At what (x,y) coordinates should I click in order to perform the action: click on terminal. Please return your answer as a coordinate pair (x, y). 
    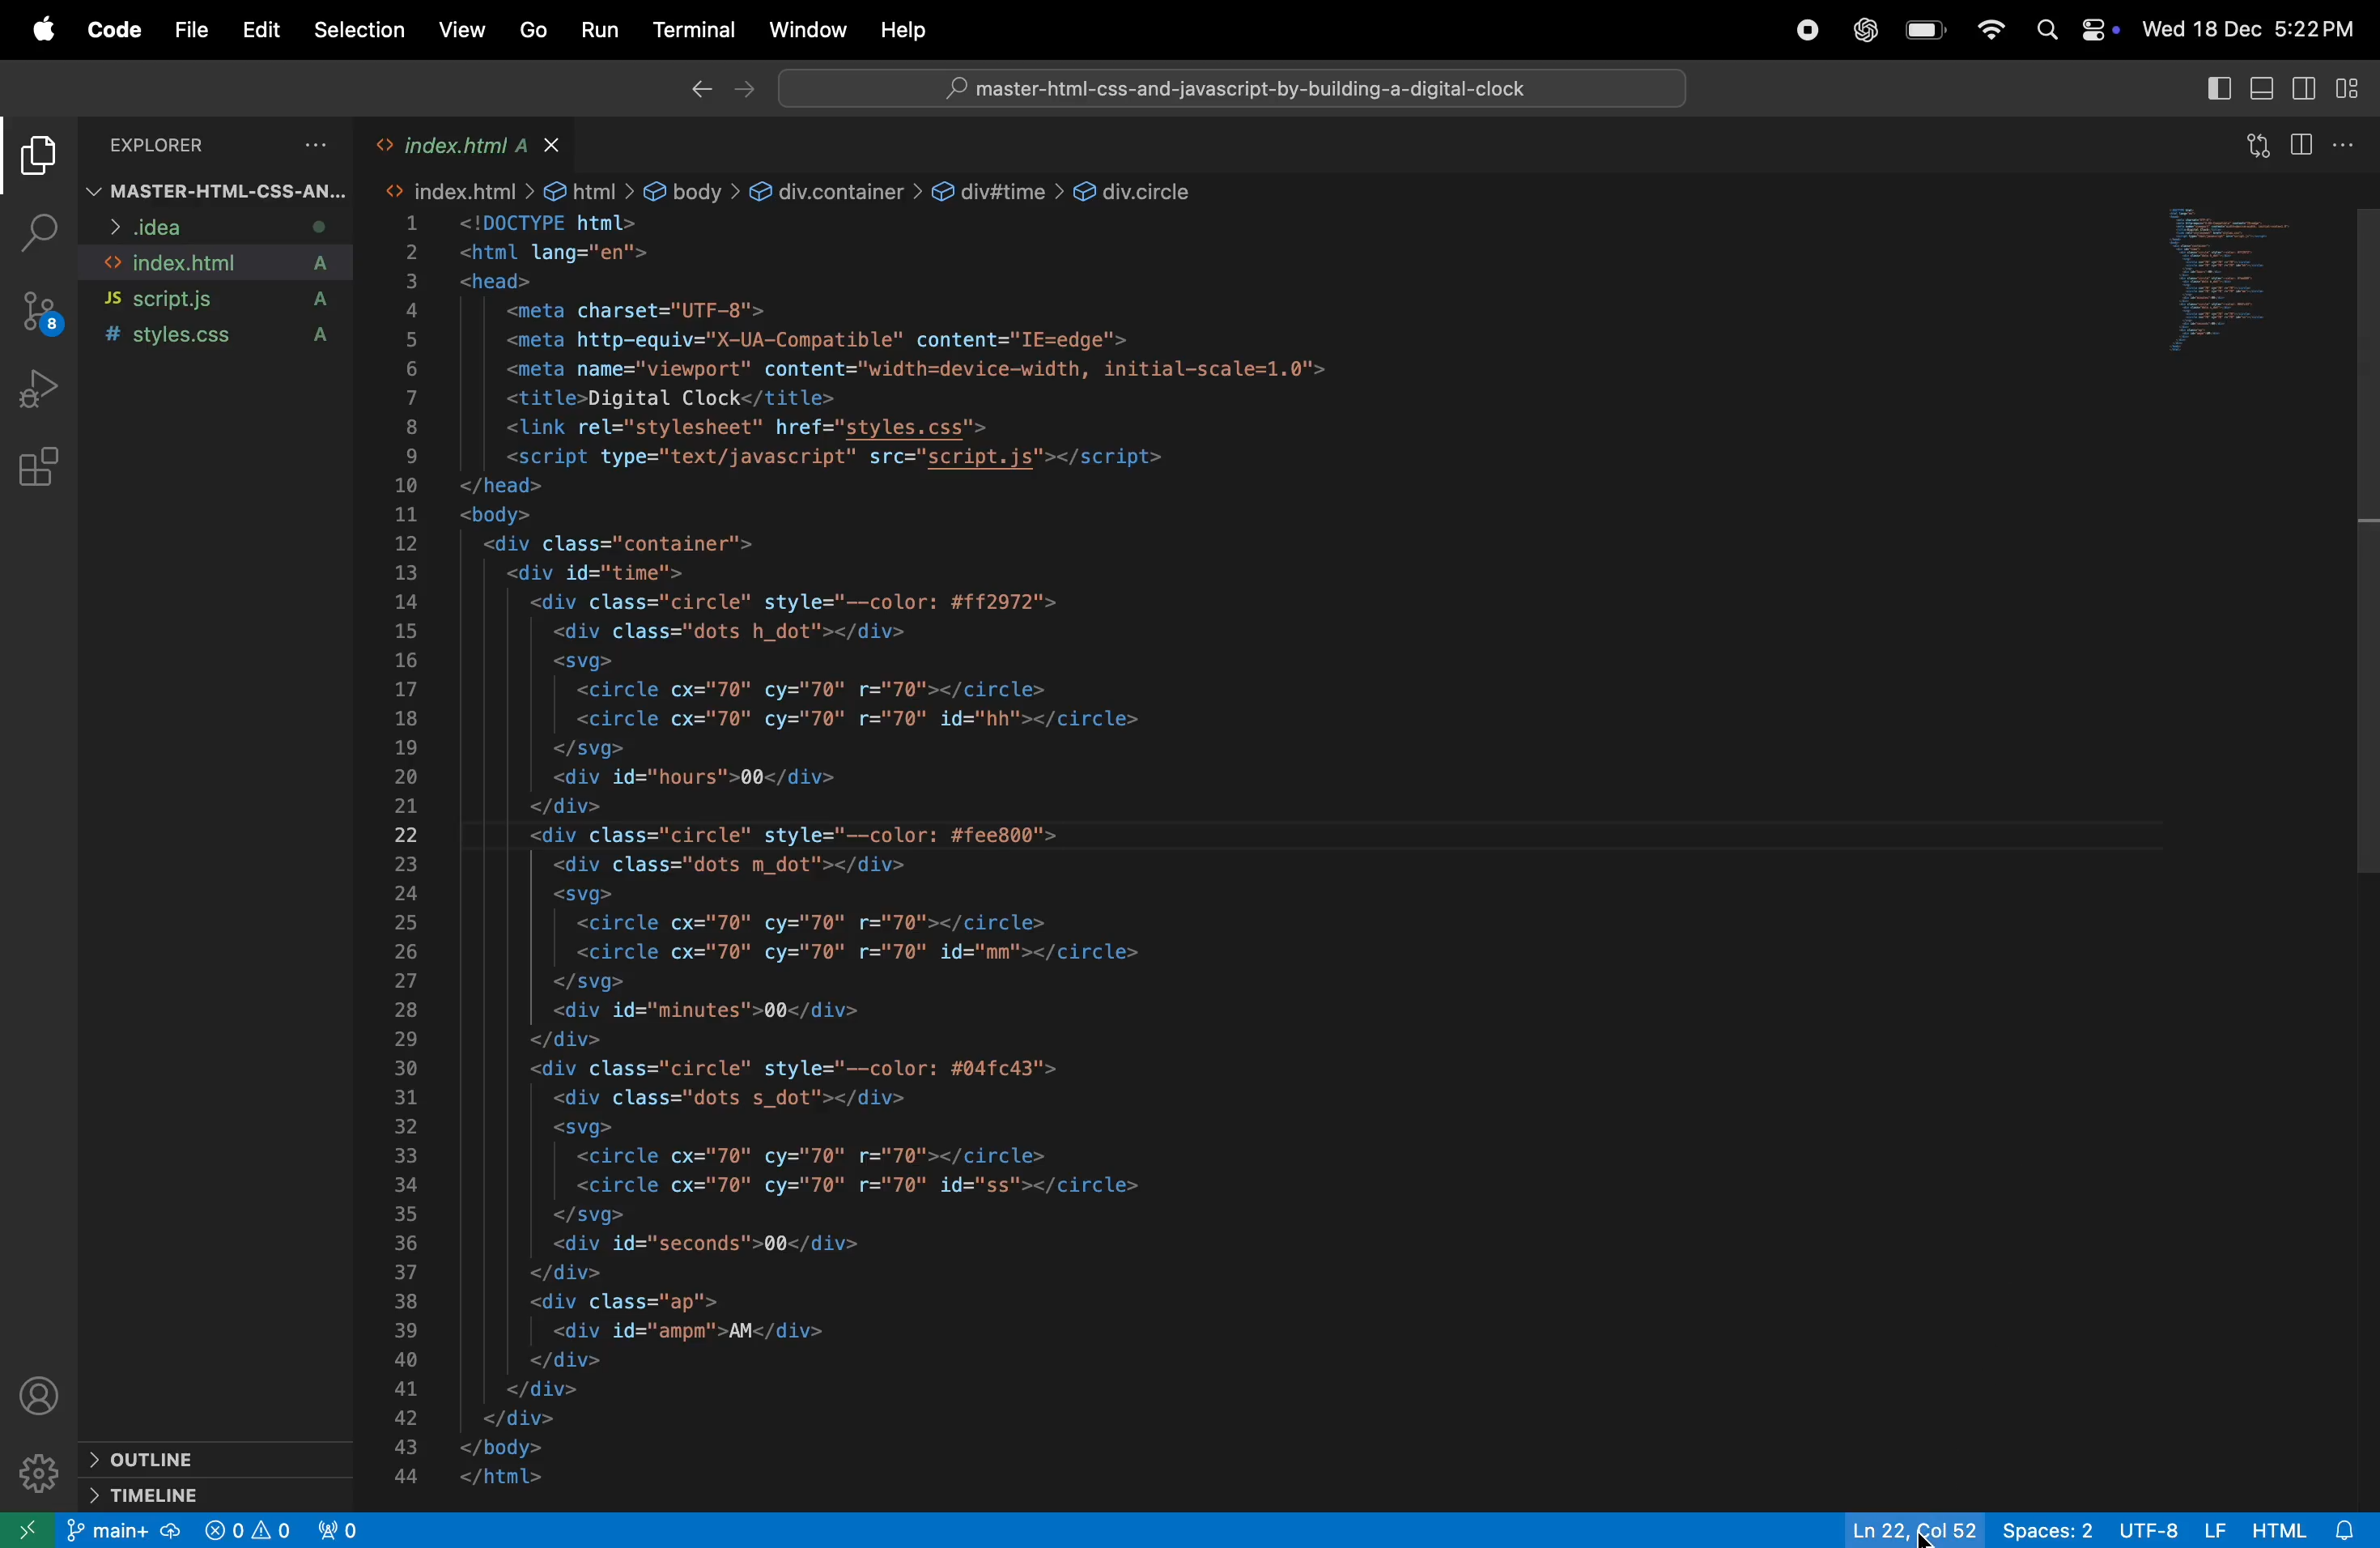
    Looking at the image, I should click on (692, 33).